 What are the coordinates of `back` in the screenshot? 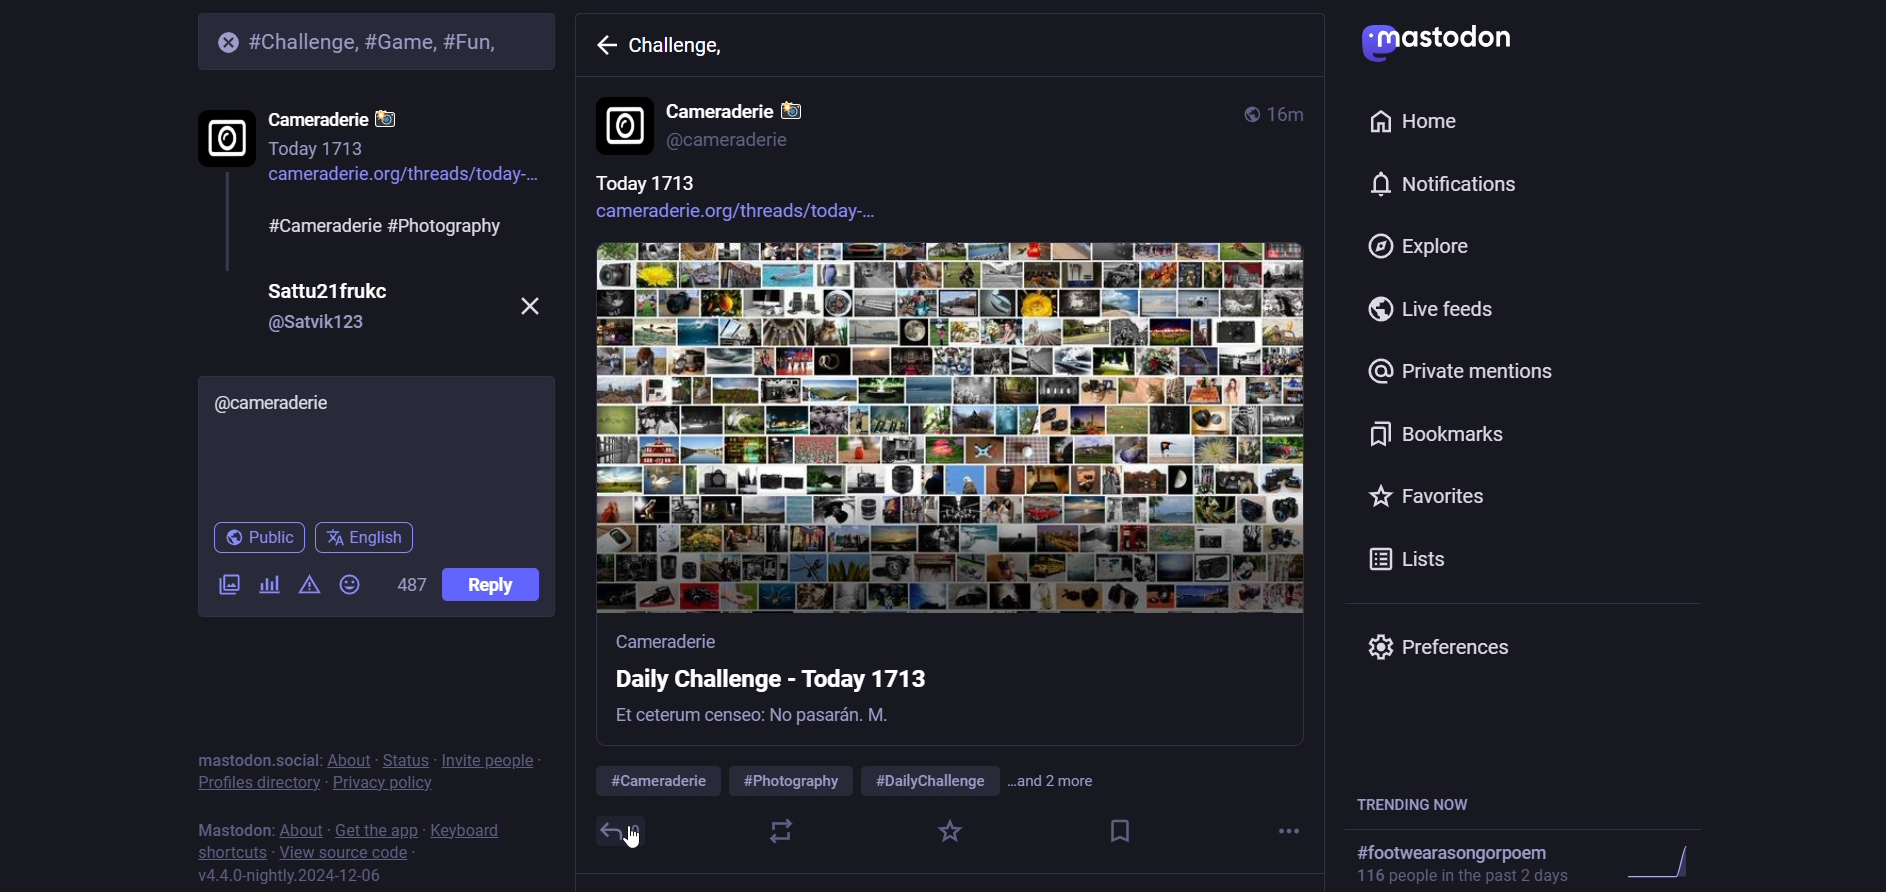 It's located at (604, 48).